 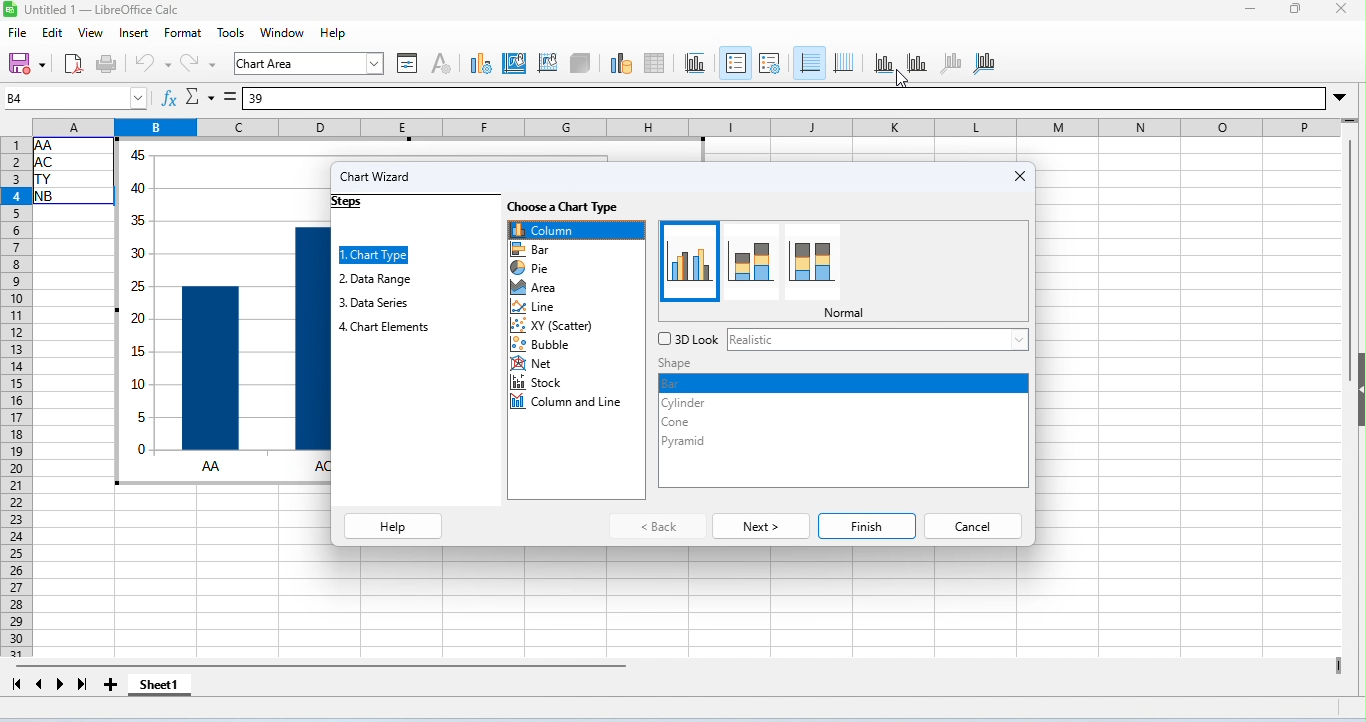 I want to click on file, so click(x=17, y=32).